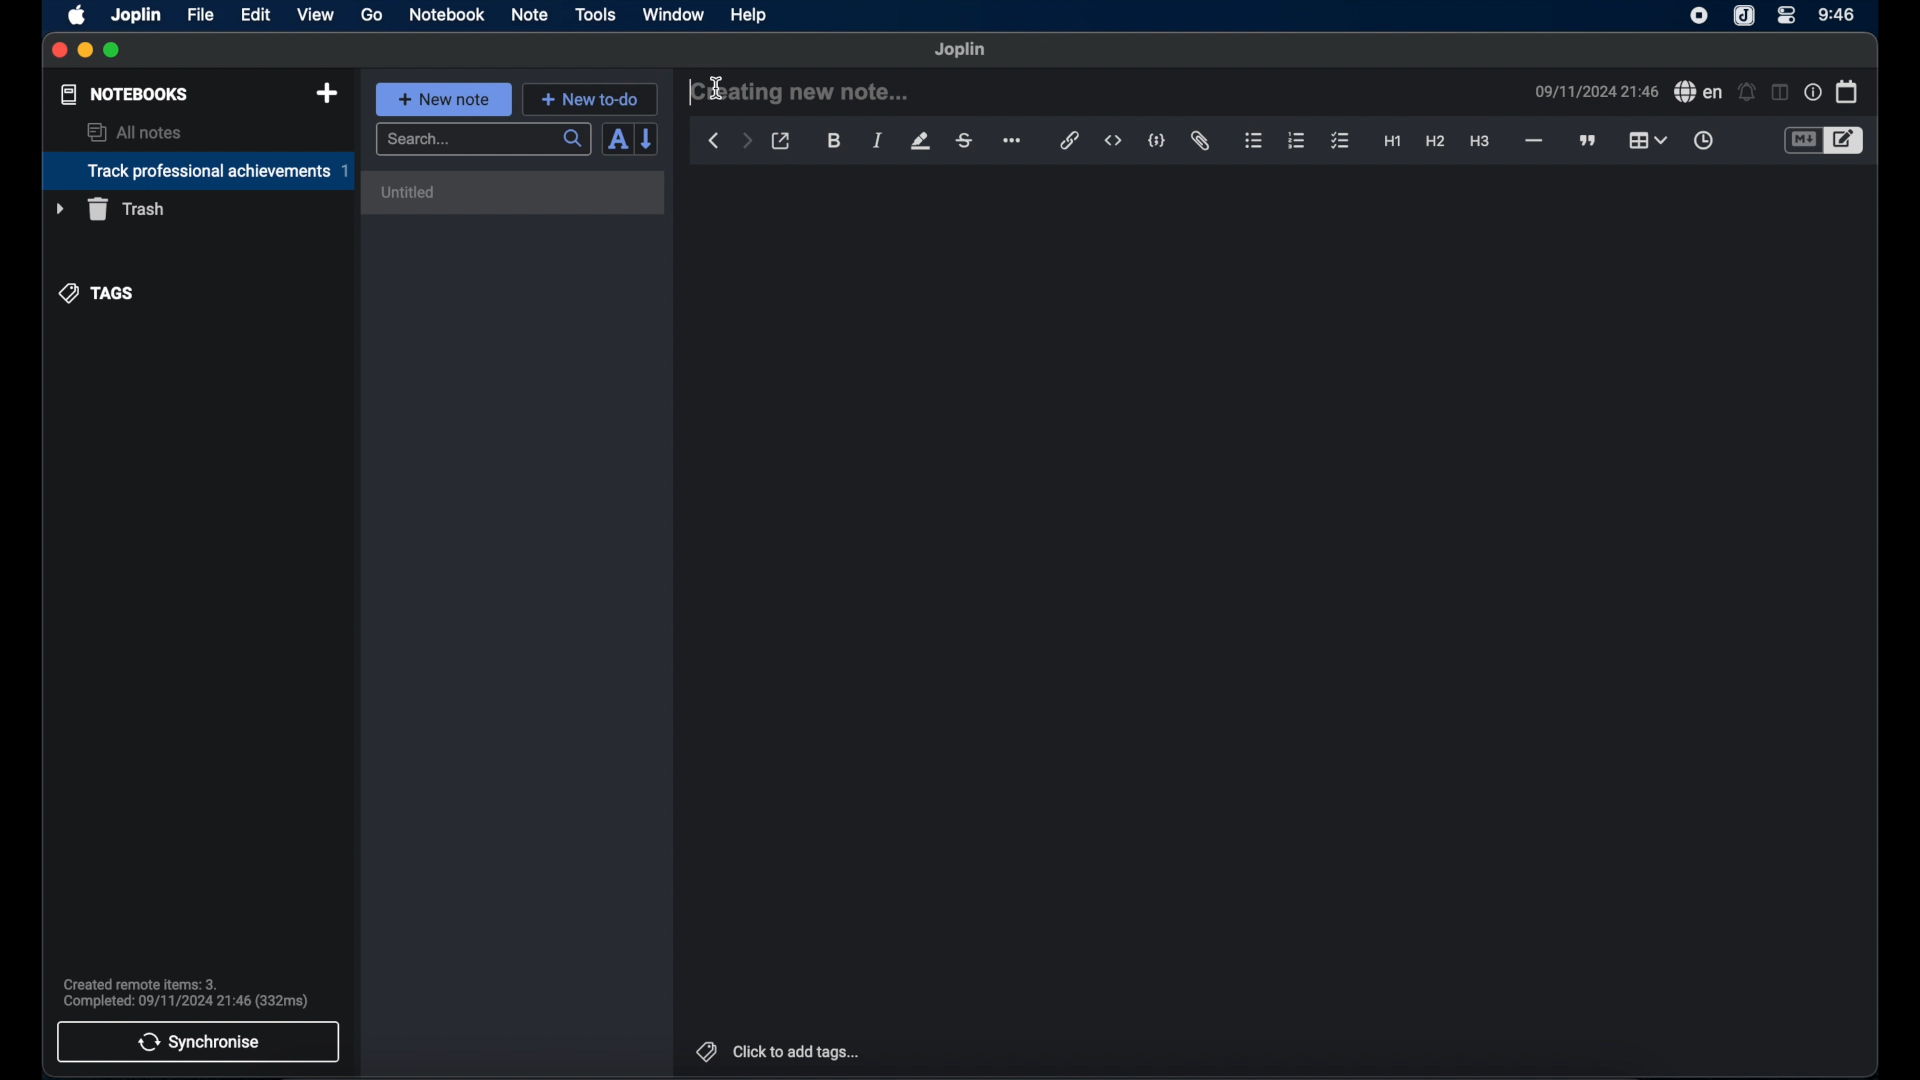 The height and width of the screenshot is (1080, 1920). I want to click on numbered list, so click(1297, 140).